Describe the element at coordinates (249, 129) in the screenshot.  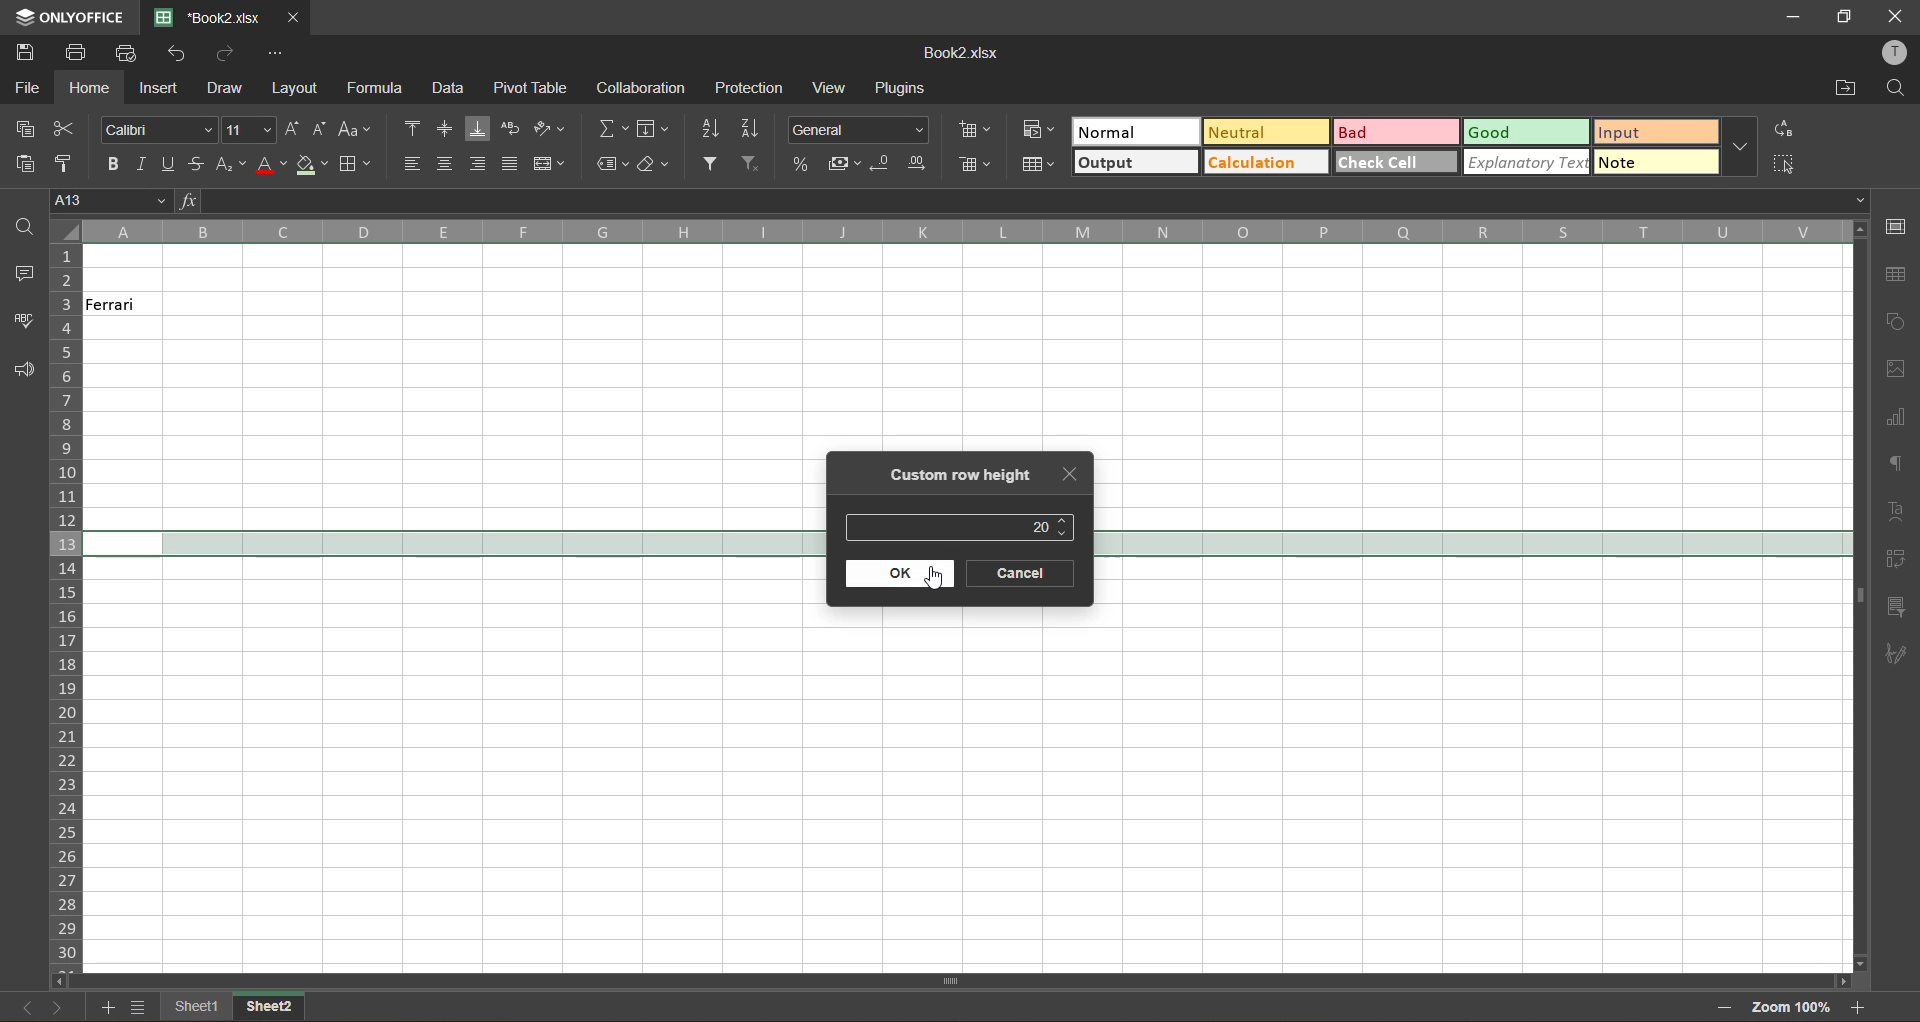
I see `font size` at that location.